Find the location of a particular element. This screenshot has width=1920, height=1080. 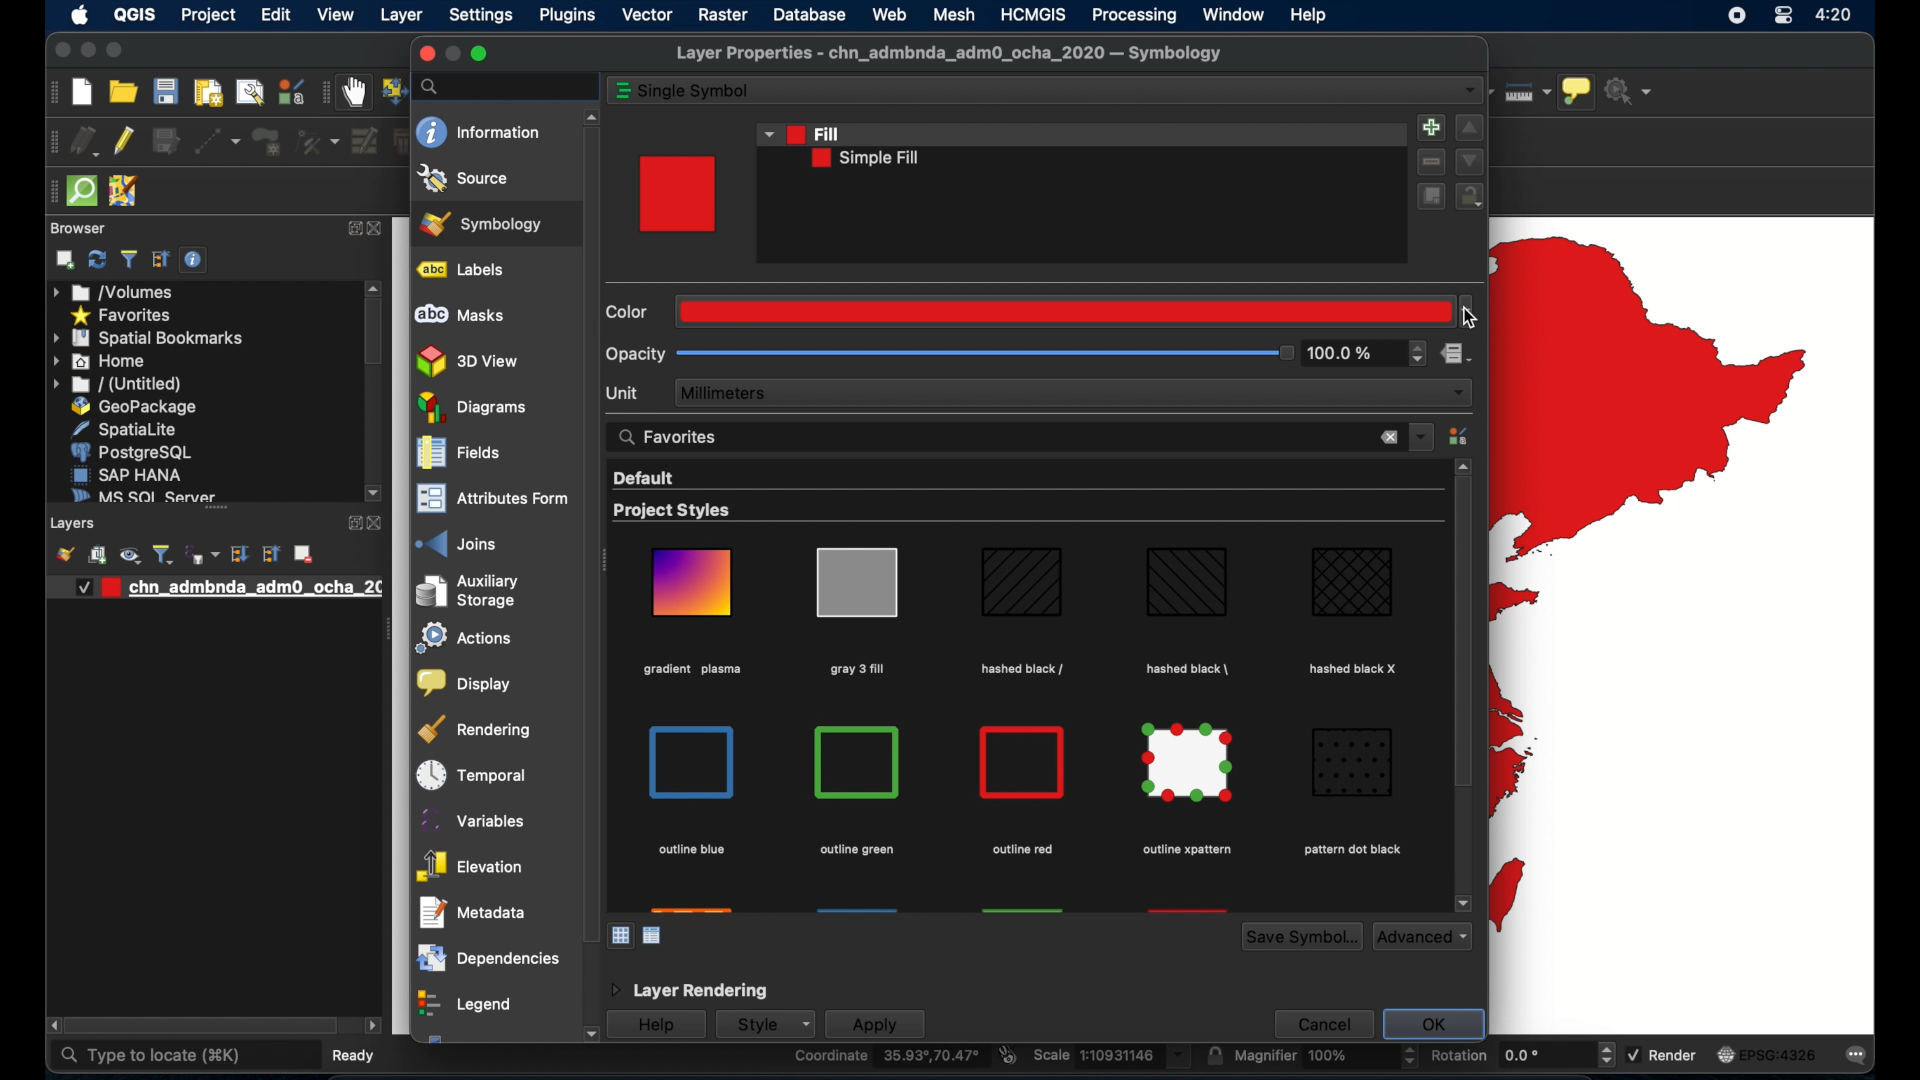

mesh is located at coordinates (954, 14).